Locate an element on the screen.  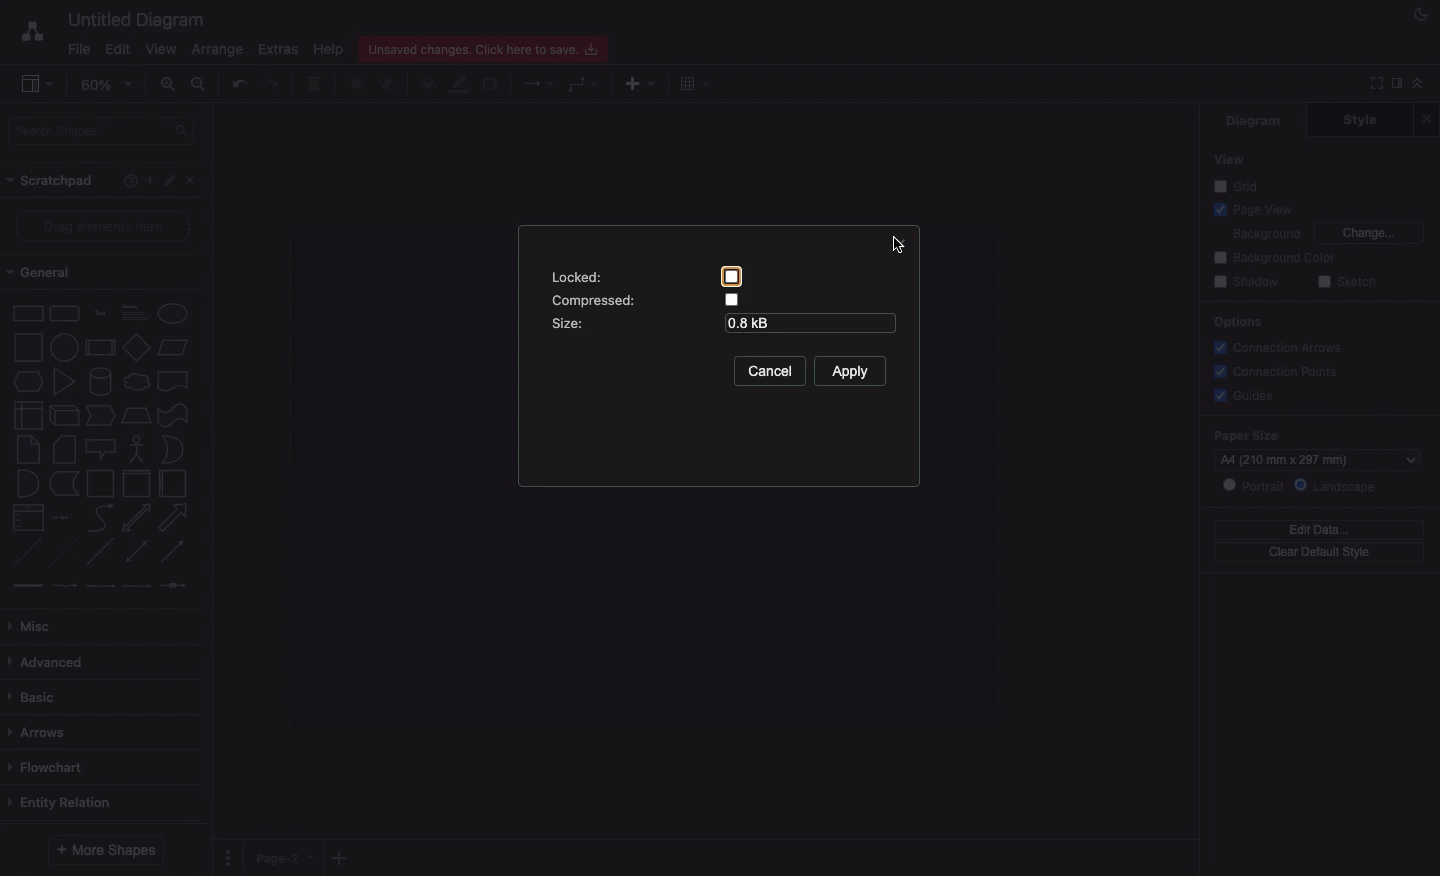
View  is located at coordinates (1228, 160).